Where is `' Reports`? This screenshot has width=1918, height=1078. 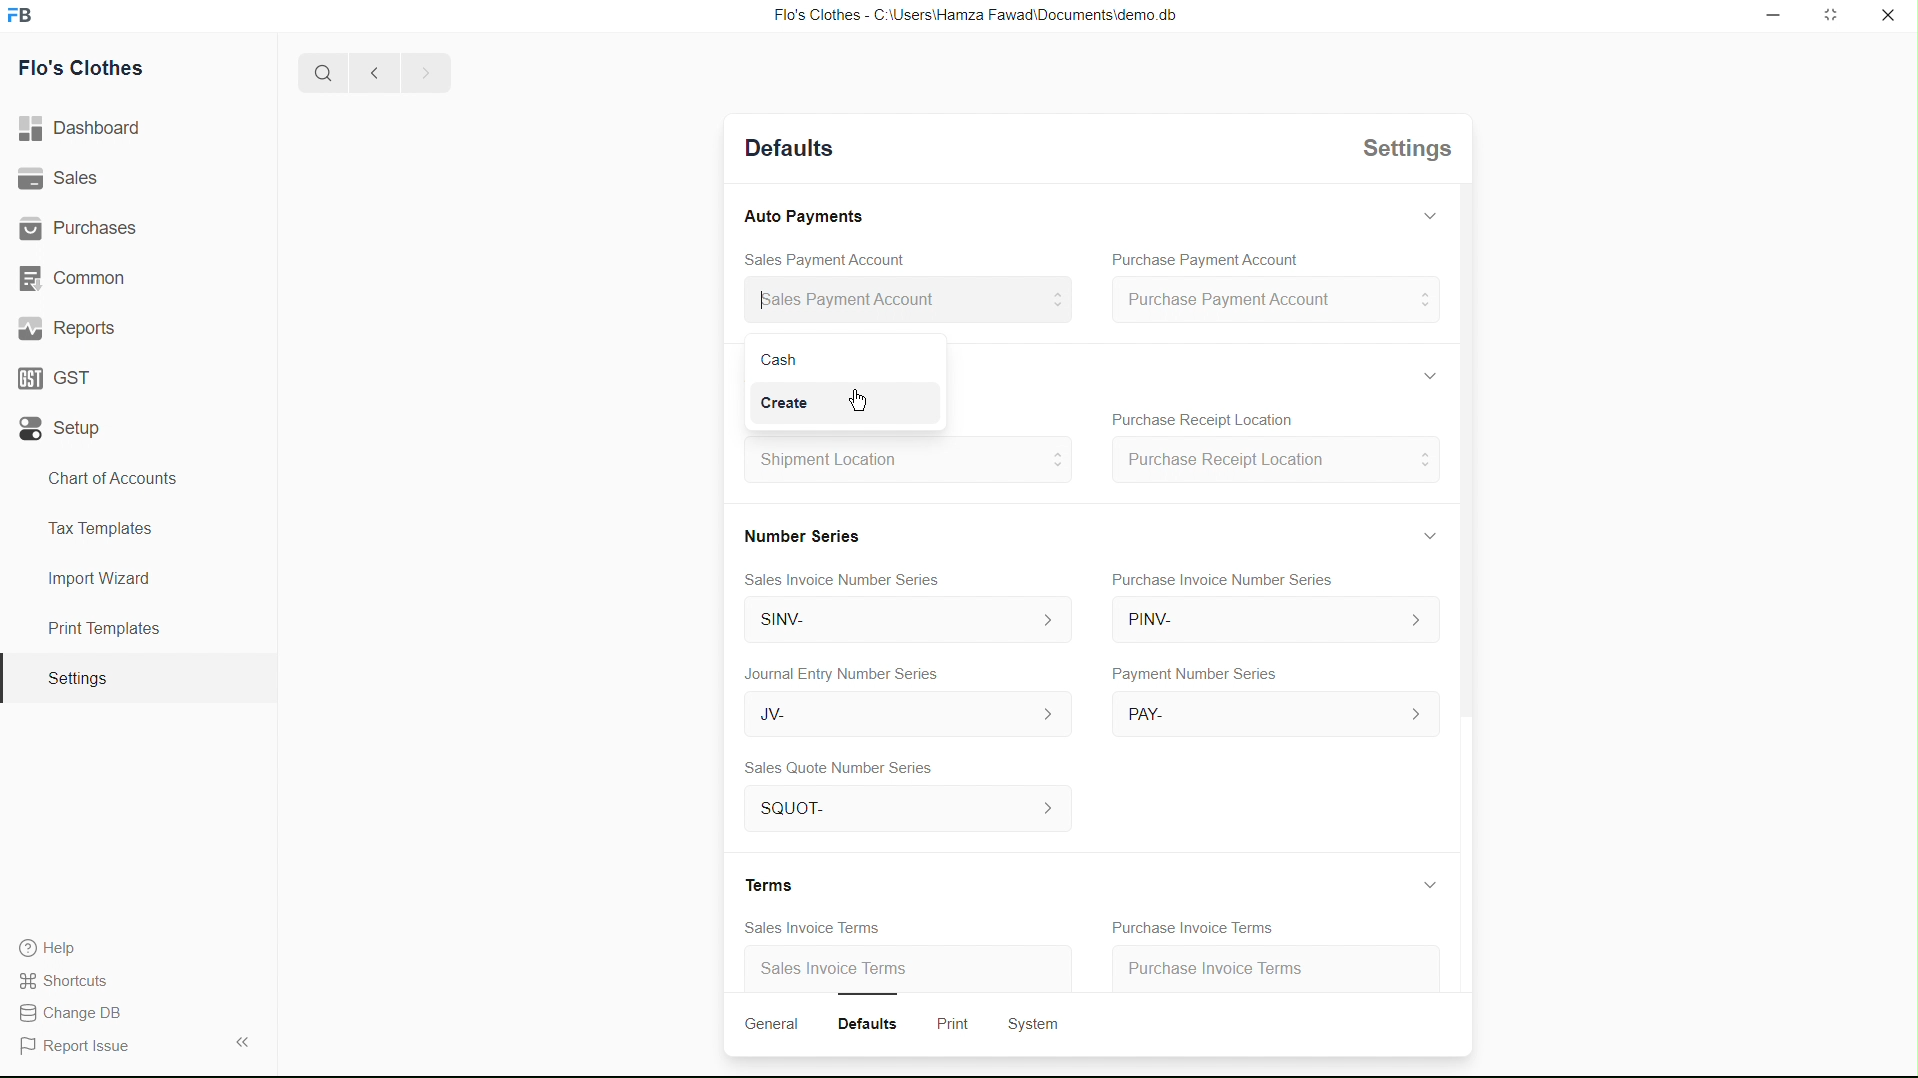 ' Reports is located at coordinates (71, 327).